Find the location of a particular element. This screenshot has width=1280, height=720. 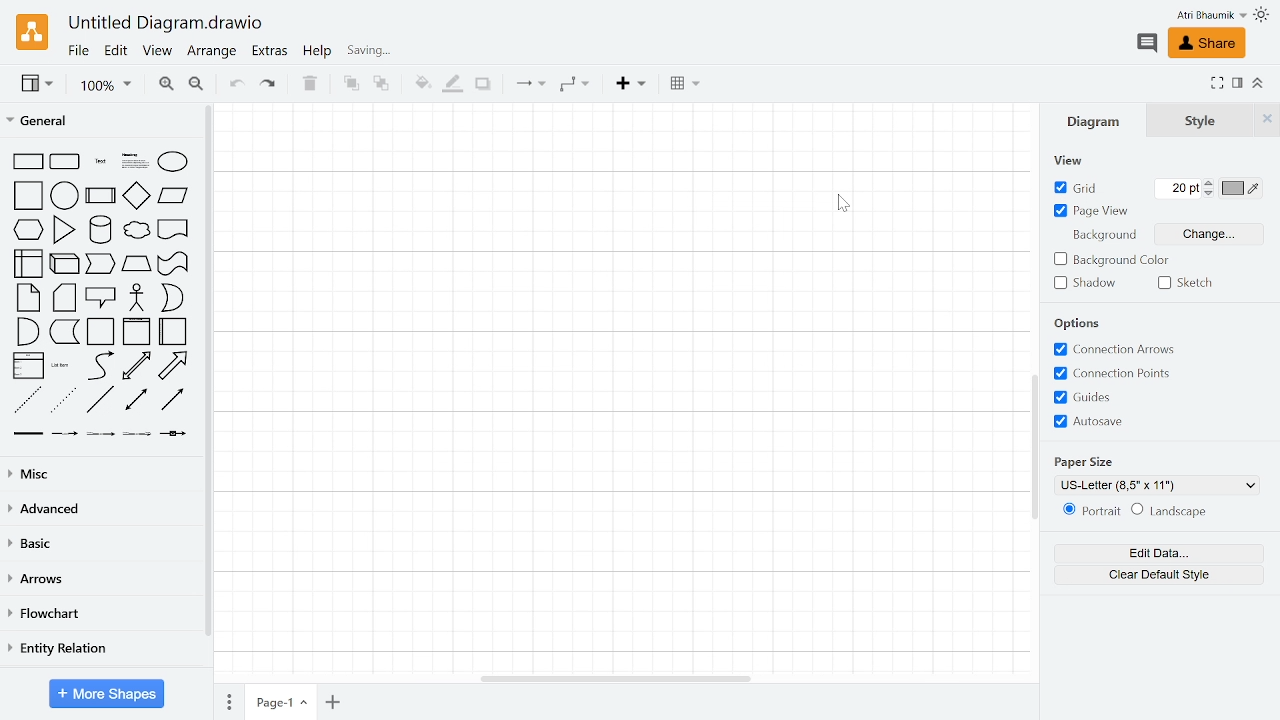

Arrange is located at coordinates (214, 53).